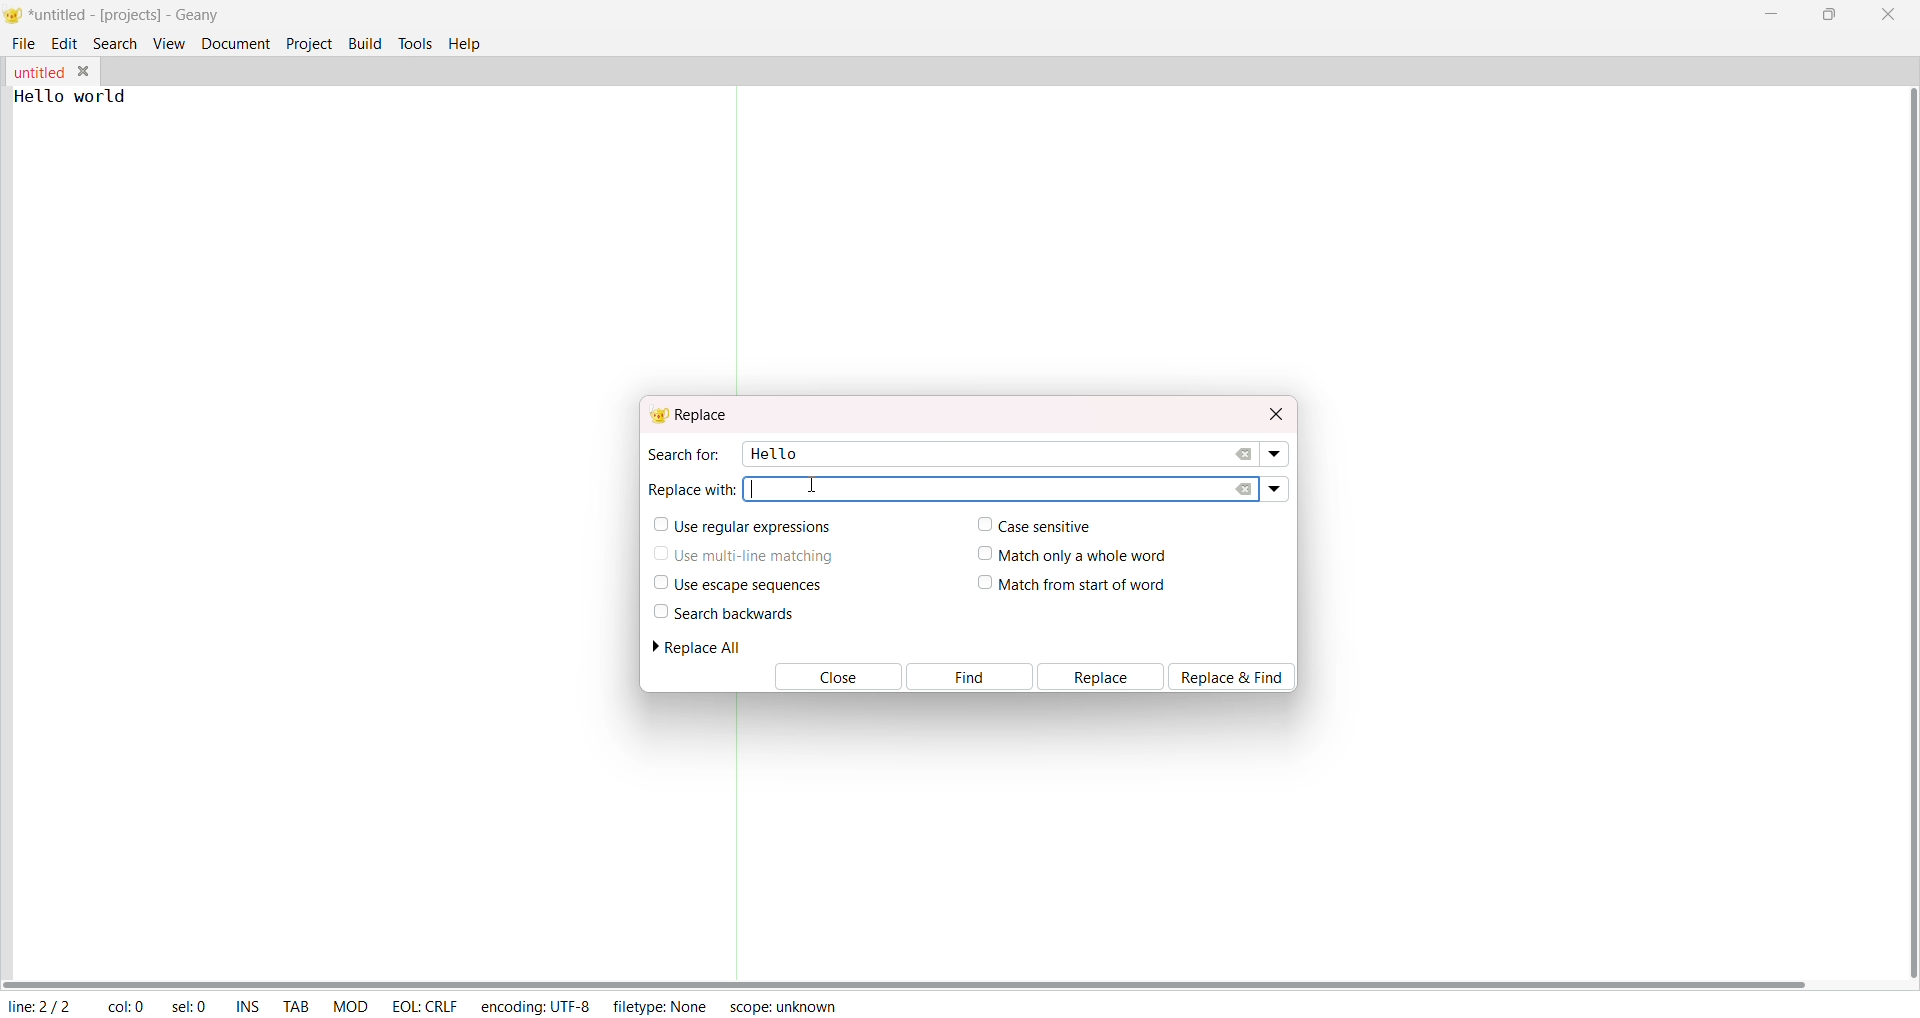 Image resolution: width=1920 pixels, height=1018 pixels. Describe the element at coordinates (38, 1006) in the screenshot. I see `line: 2/2` at that location.